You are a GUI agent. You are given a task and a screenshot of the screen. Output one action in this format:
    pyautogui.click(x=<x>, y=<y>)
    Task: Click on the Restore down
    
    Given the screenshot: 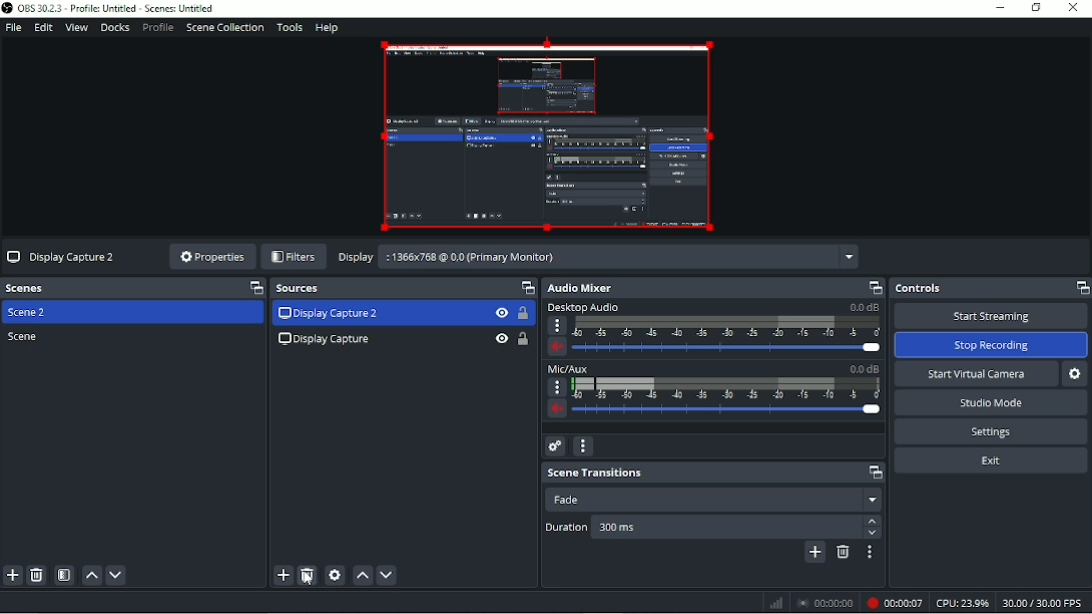 What is the action you would take?
    pyautogui.click(x=1035, y=8)
    